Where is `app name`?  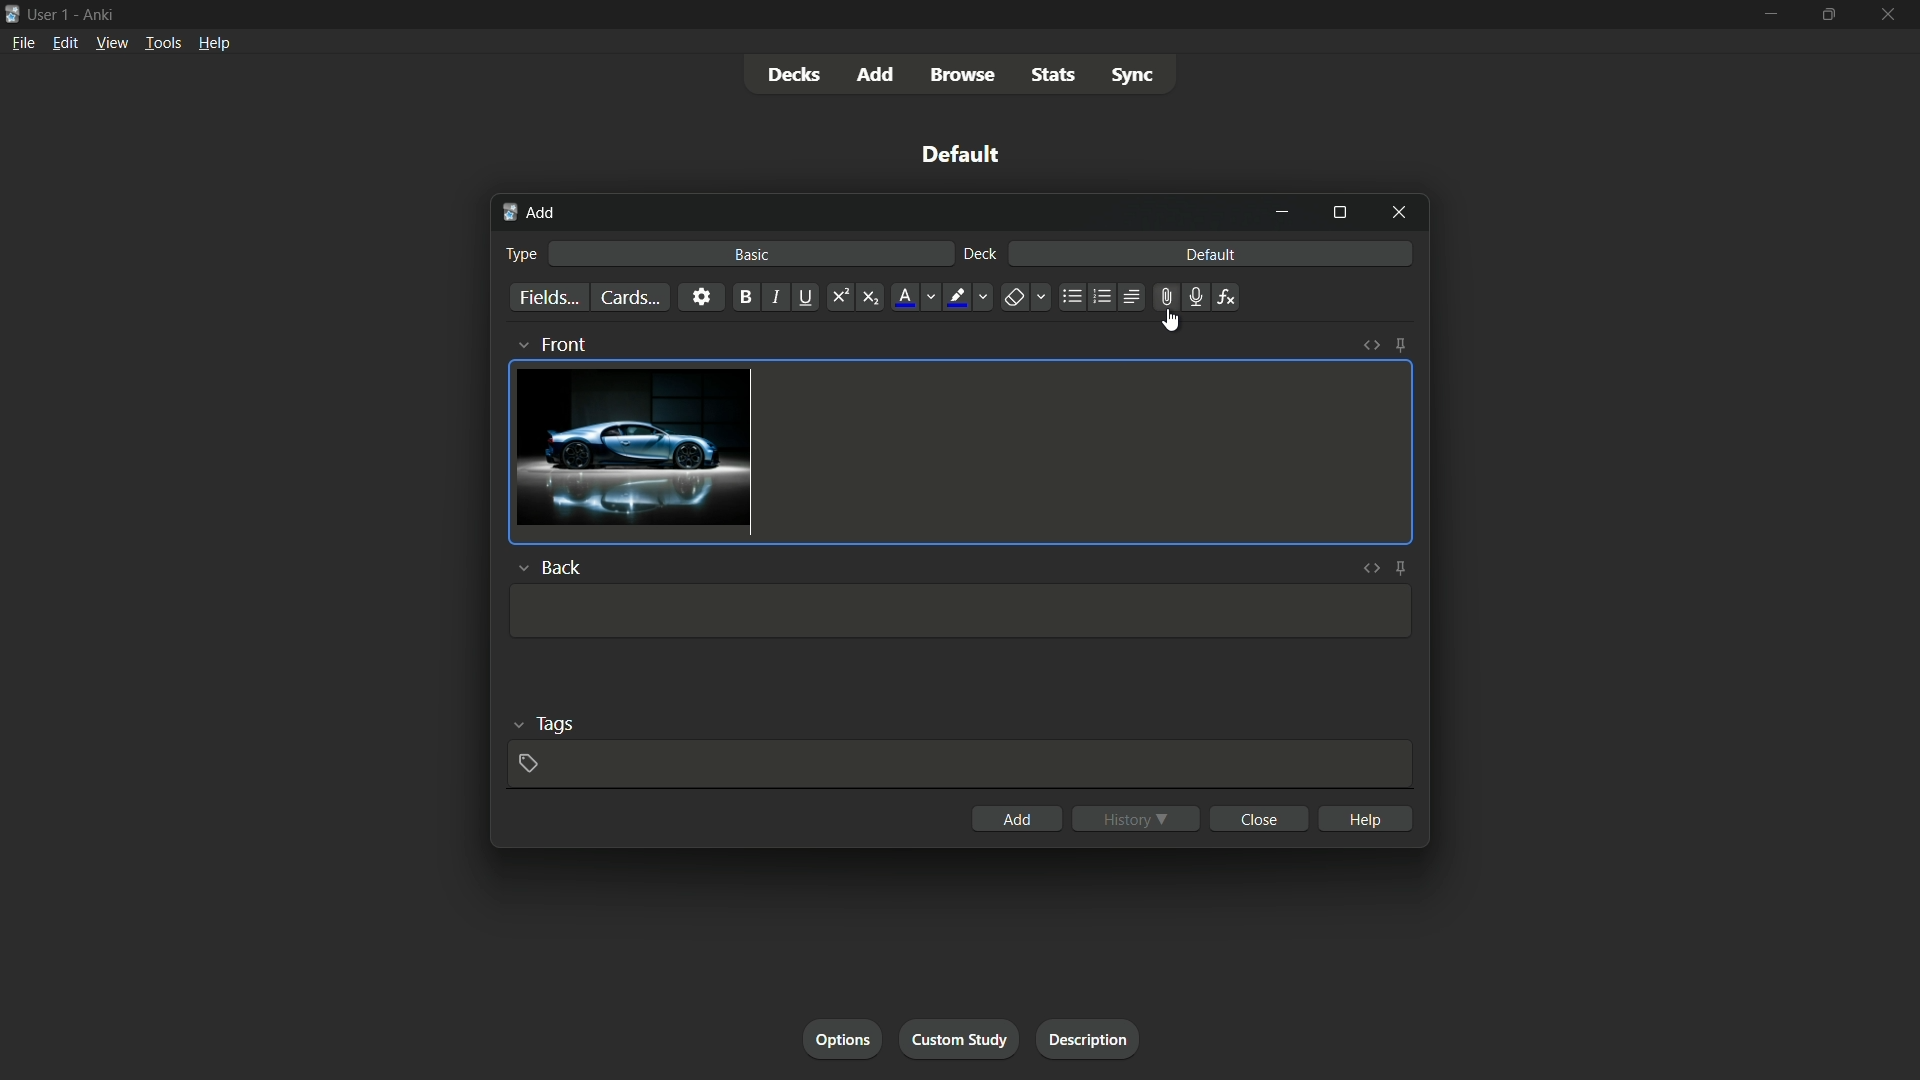 app name is located at coordinates (101, 12).